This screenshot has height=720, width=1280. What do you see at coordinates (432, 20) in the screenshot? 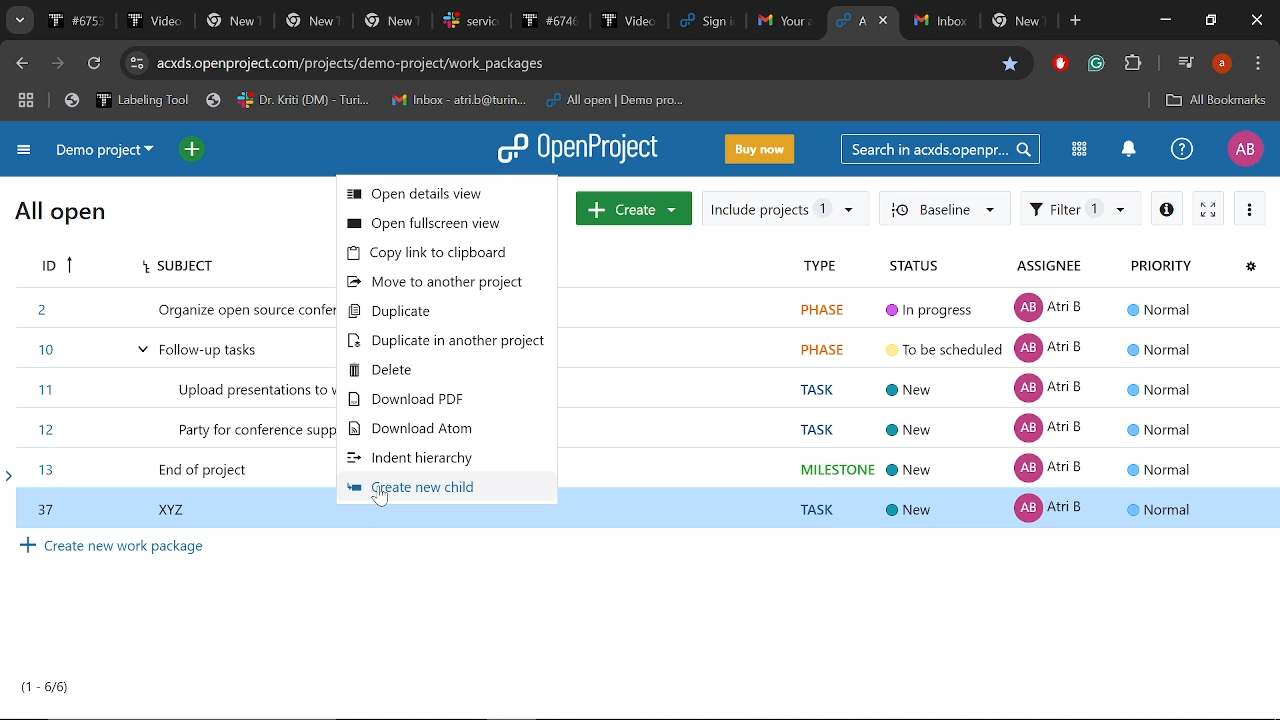
I see `Tabs` at bounding box center [432, 20].